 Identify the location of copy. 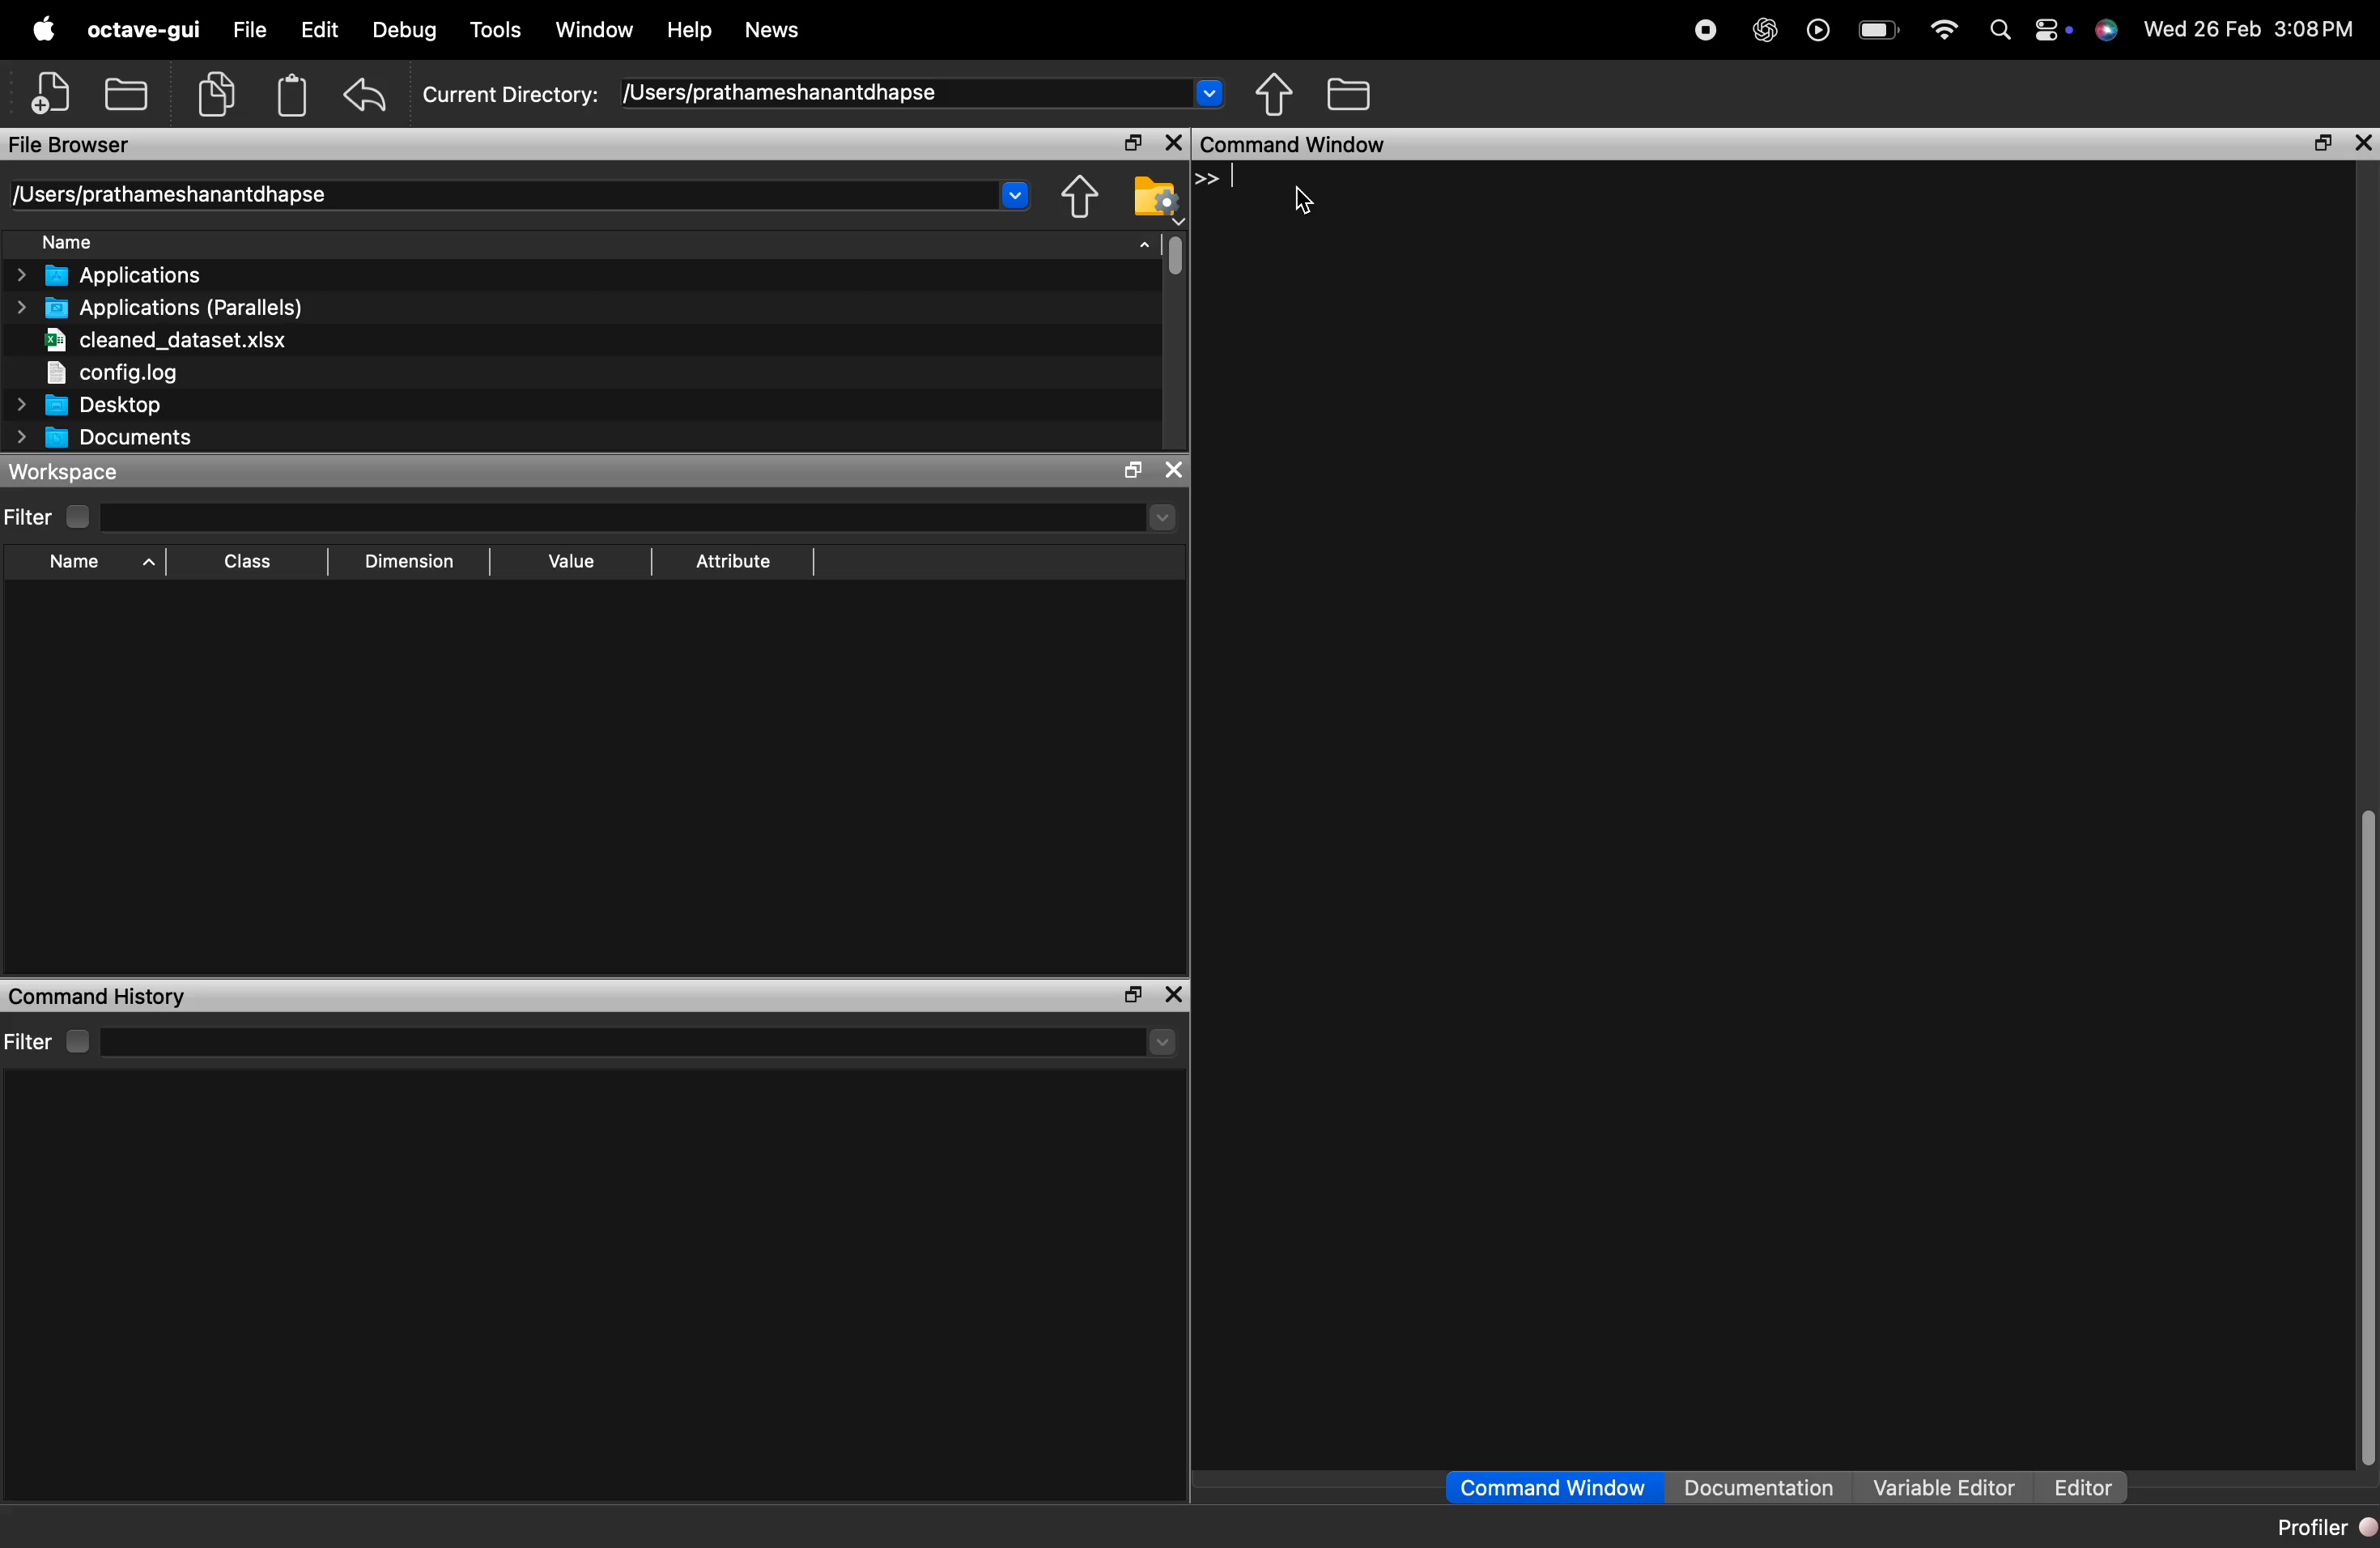
(219, 92).